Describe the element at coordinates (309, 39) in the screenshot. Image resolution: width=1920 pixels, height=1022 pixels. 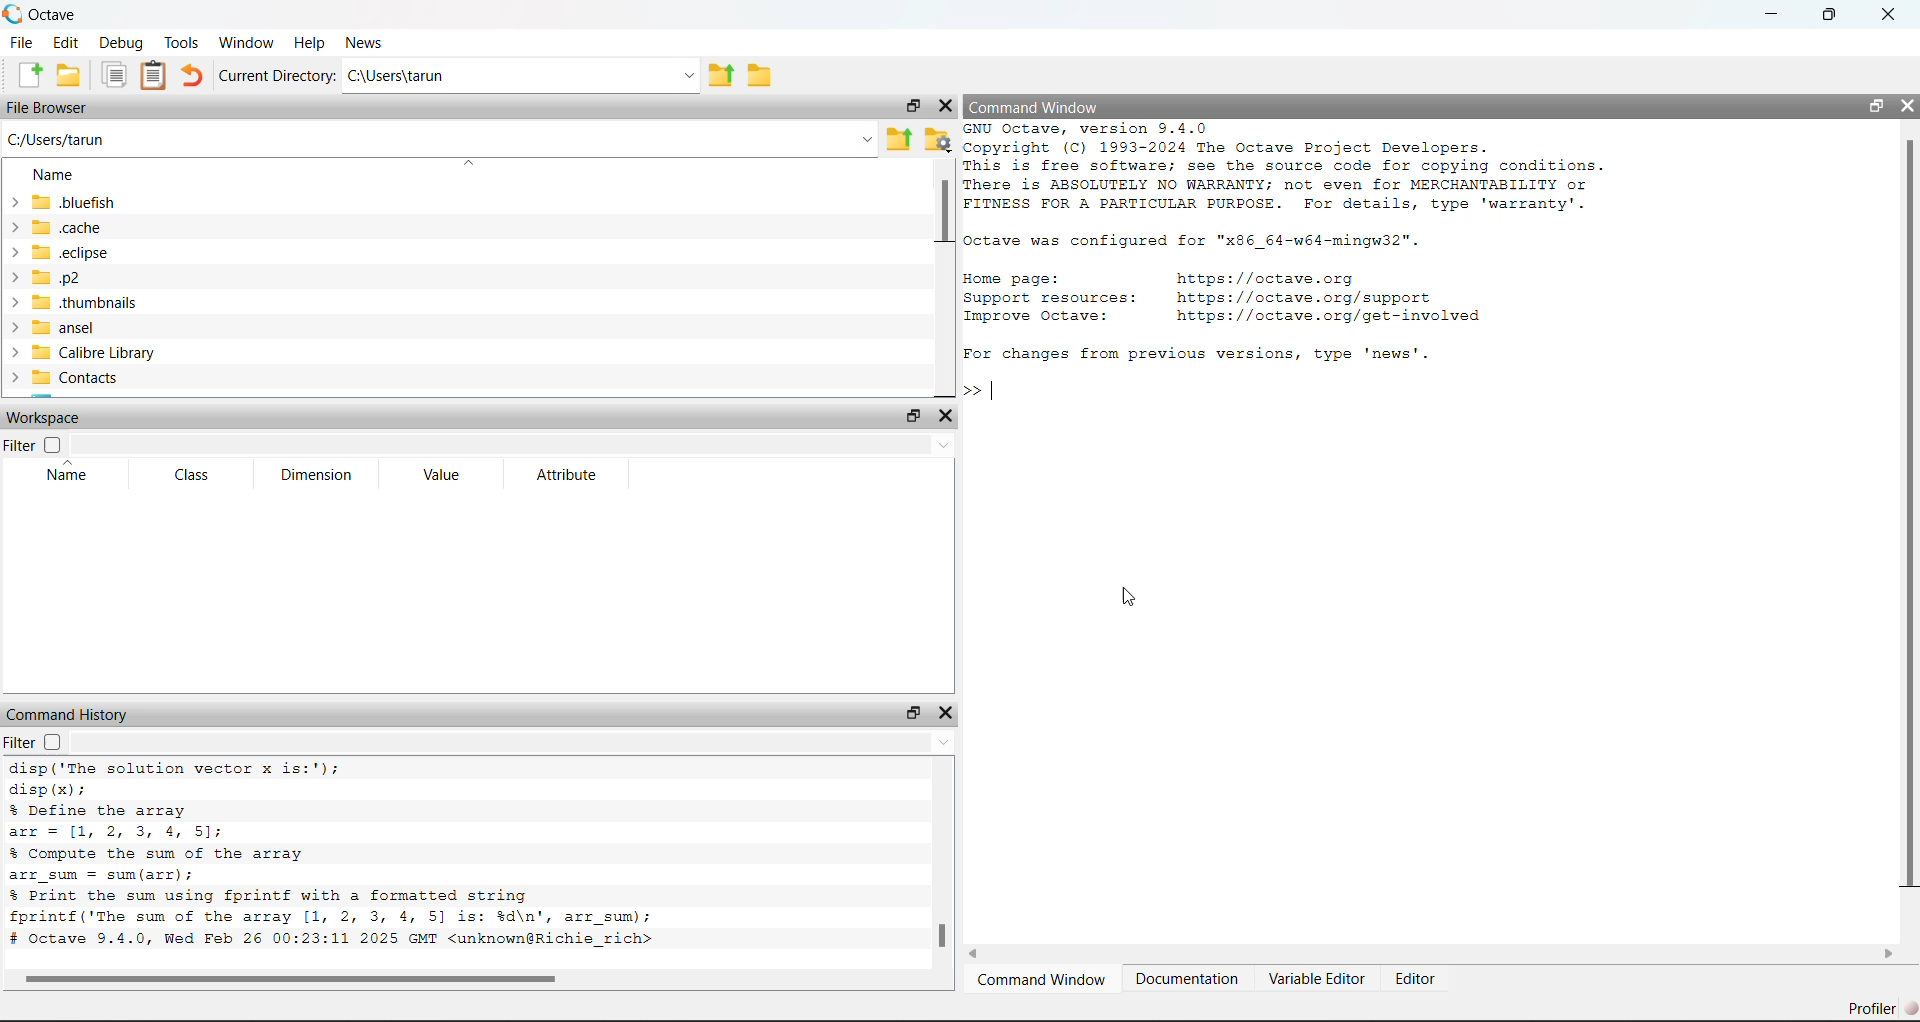
I see `Help` at that location.